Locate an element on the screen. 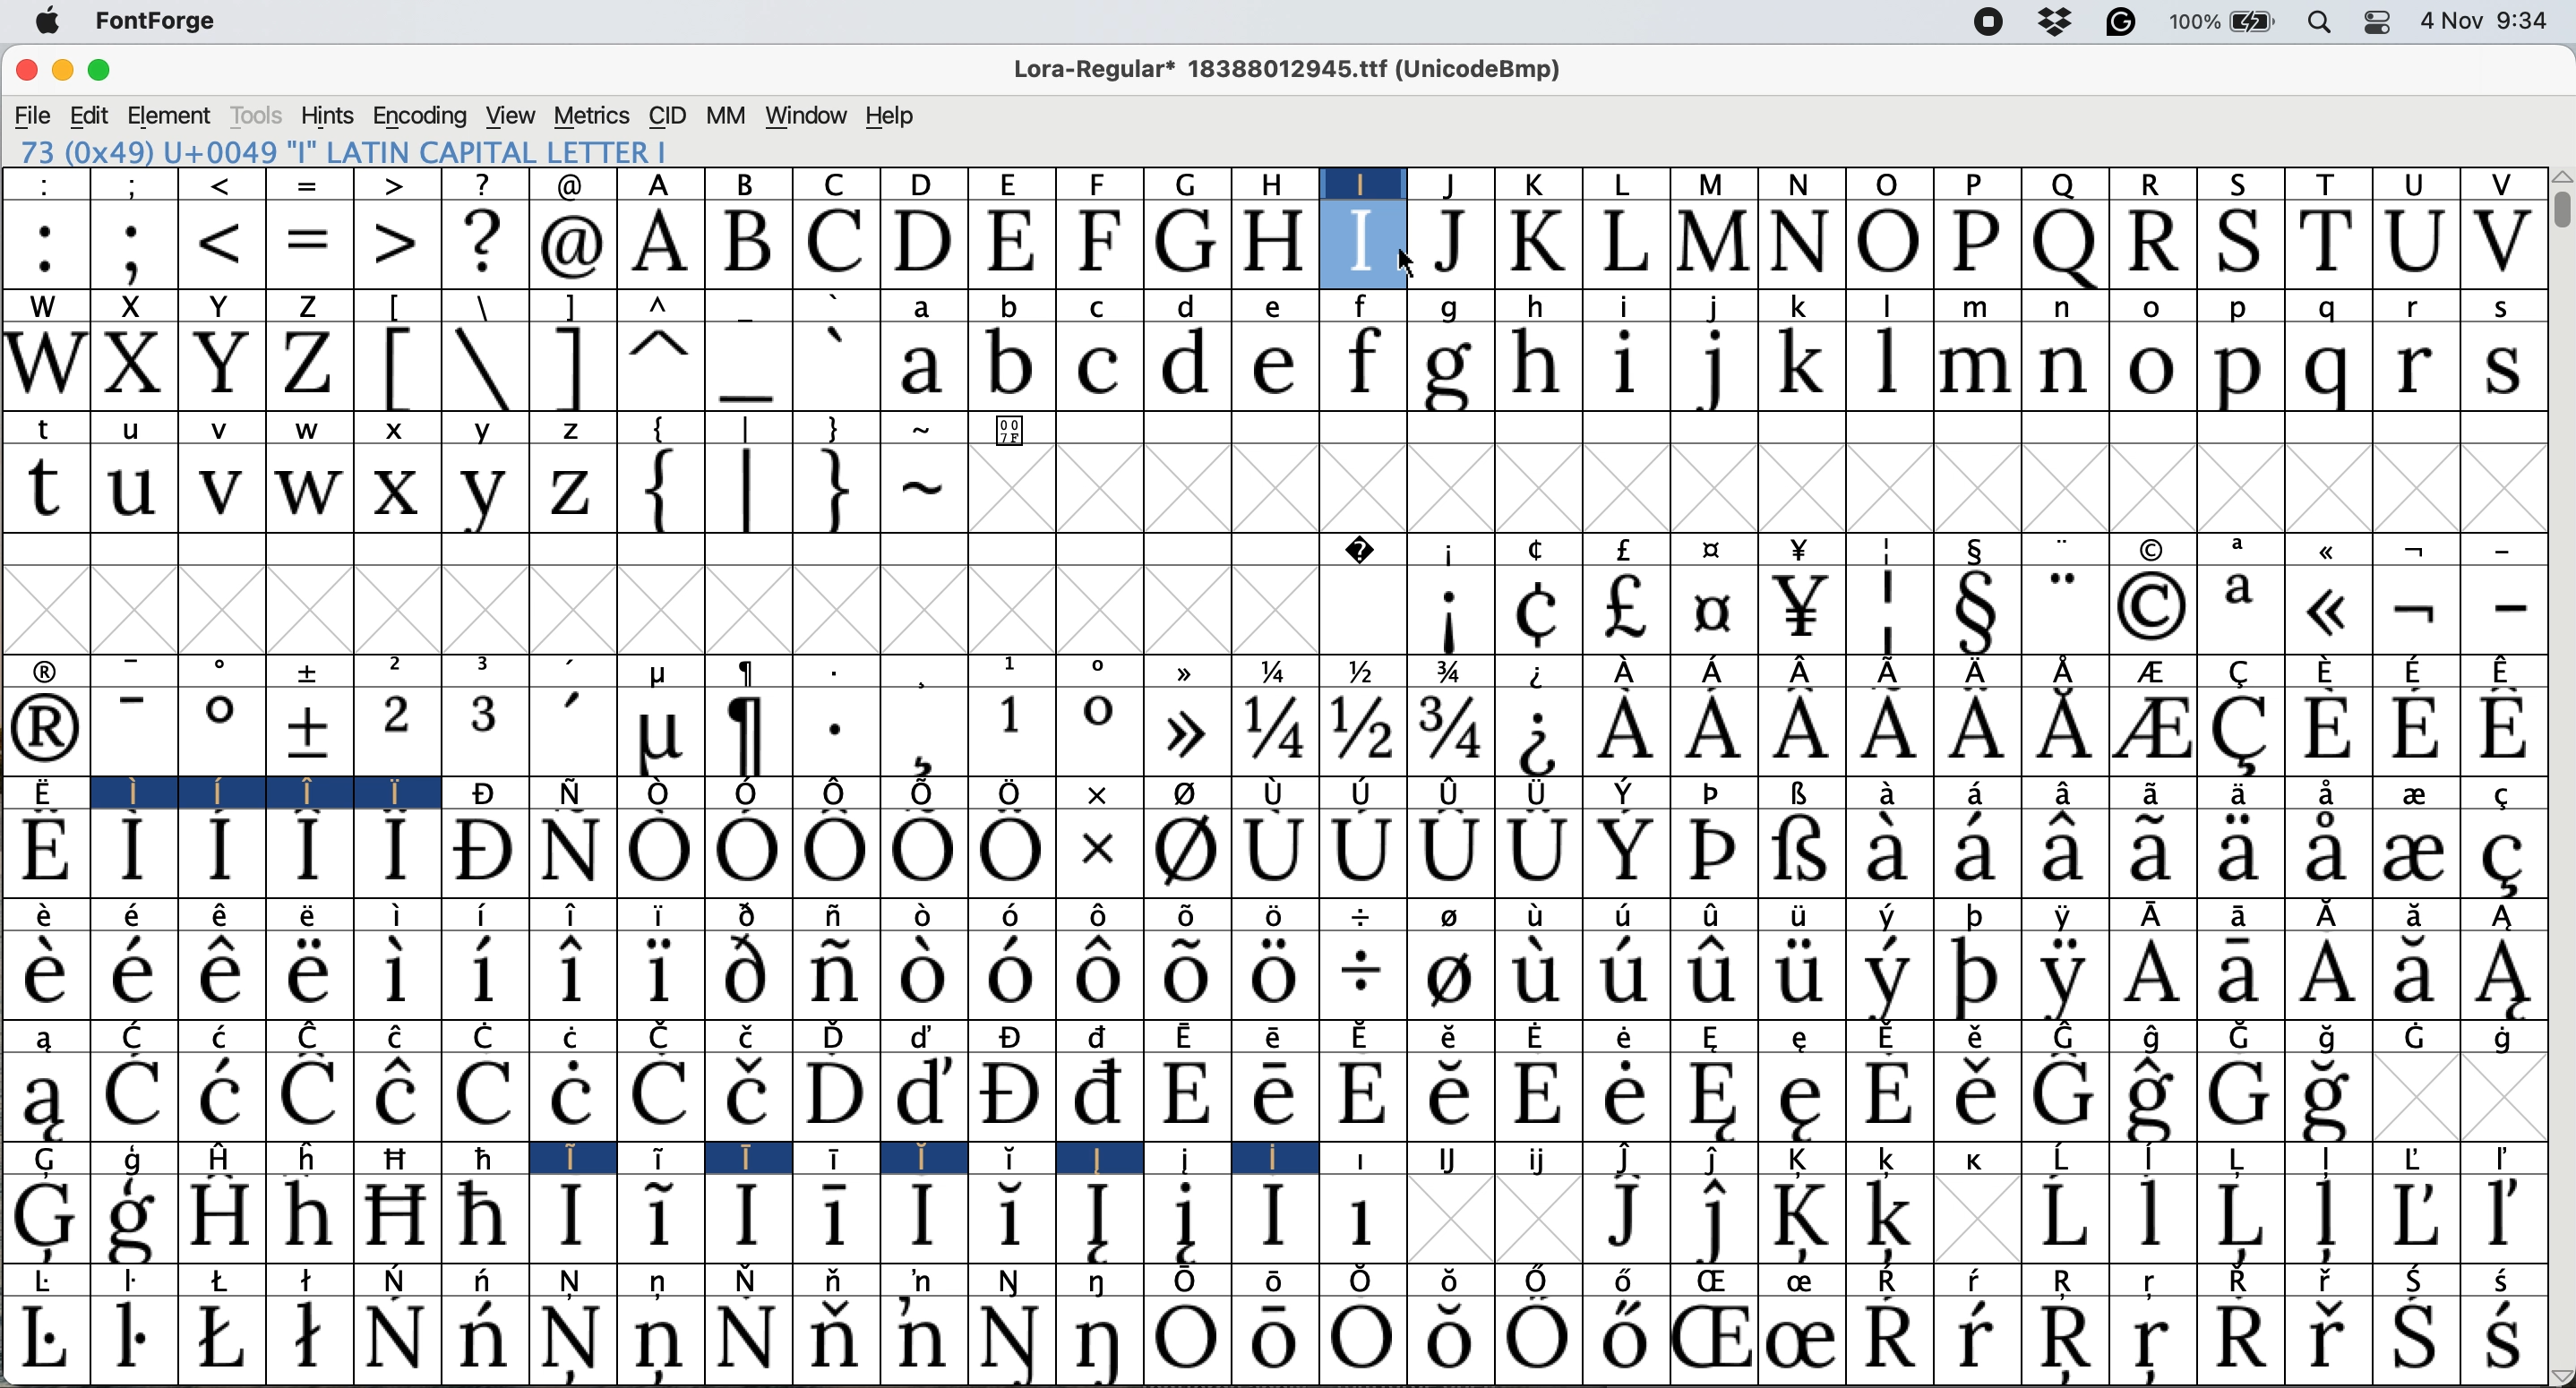  Symbol is located at coordinates (2506, 1037).